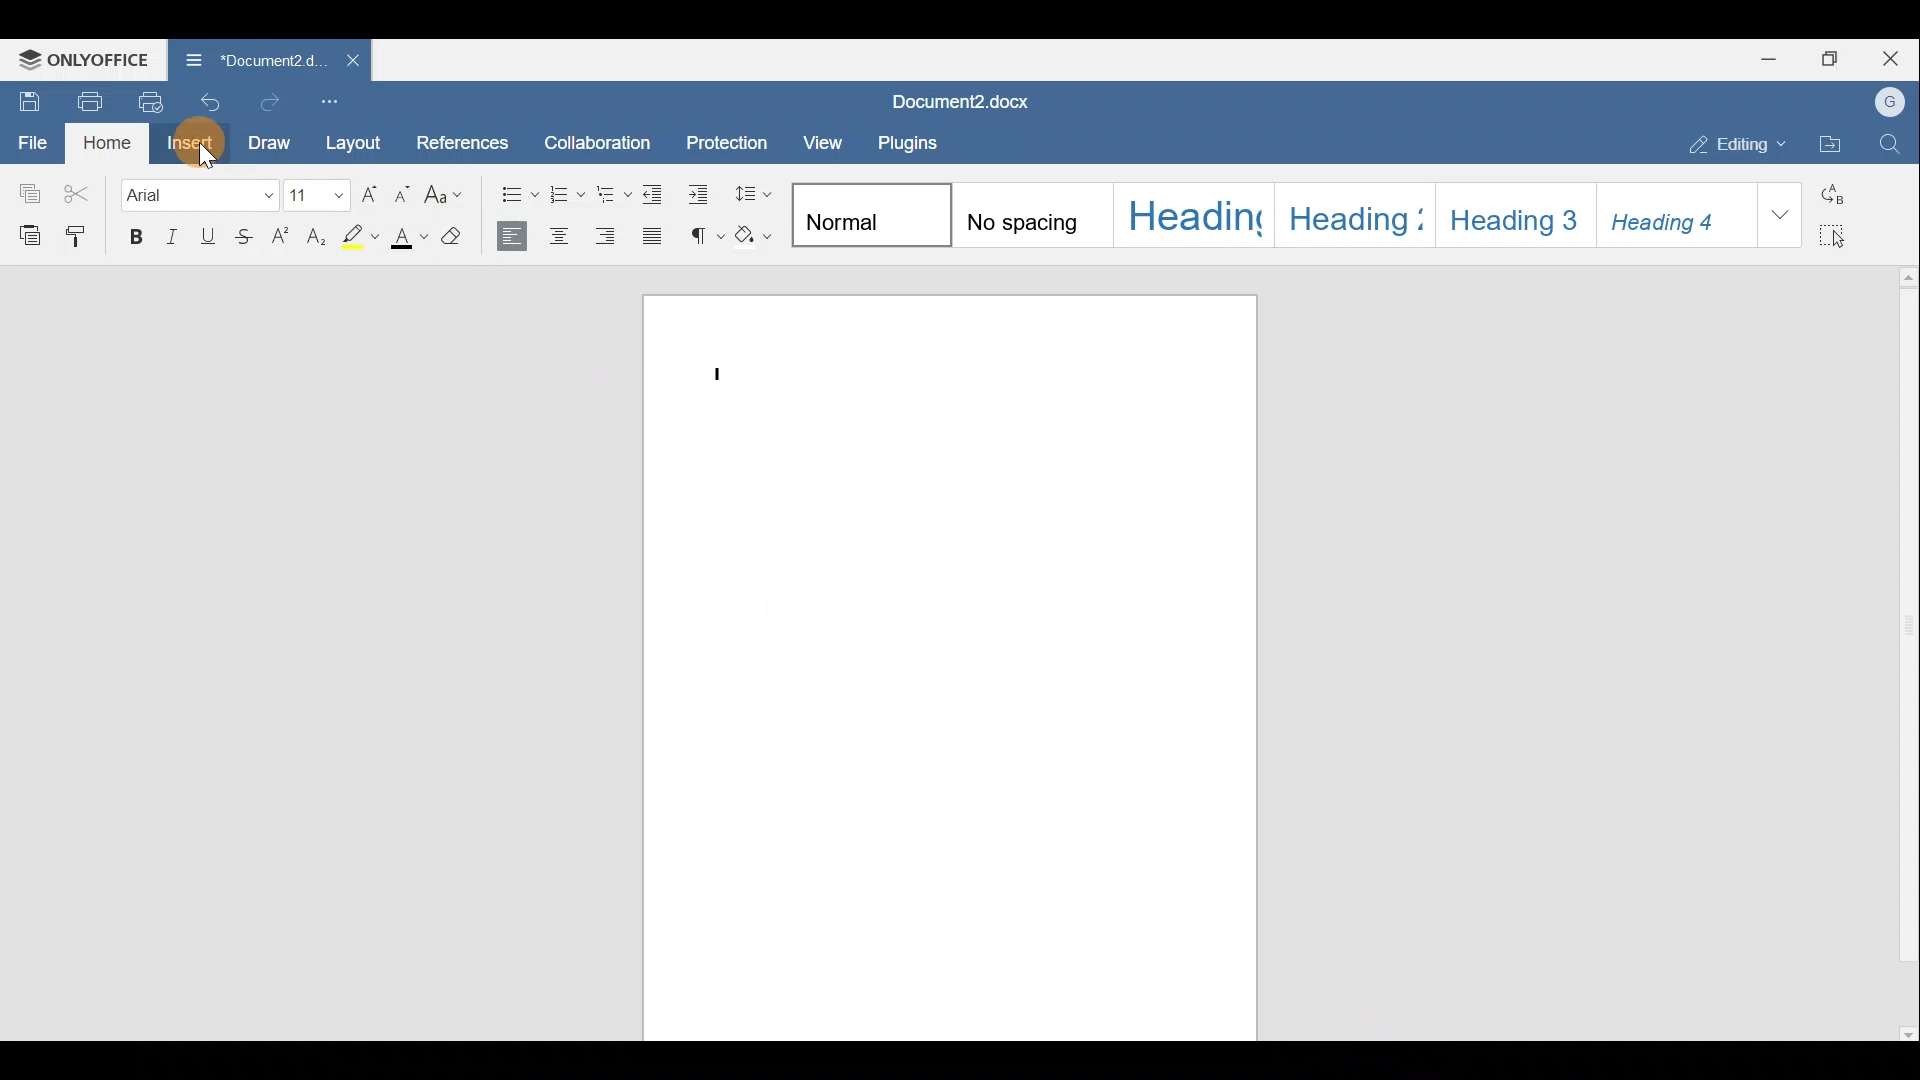 The width and height of the screenshot is (1920, 1080). Describe the element at coordinates (757, 191) in the screenshot. I see `Paragraph line spacing` at that location.